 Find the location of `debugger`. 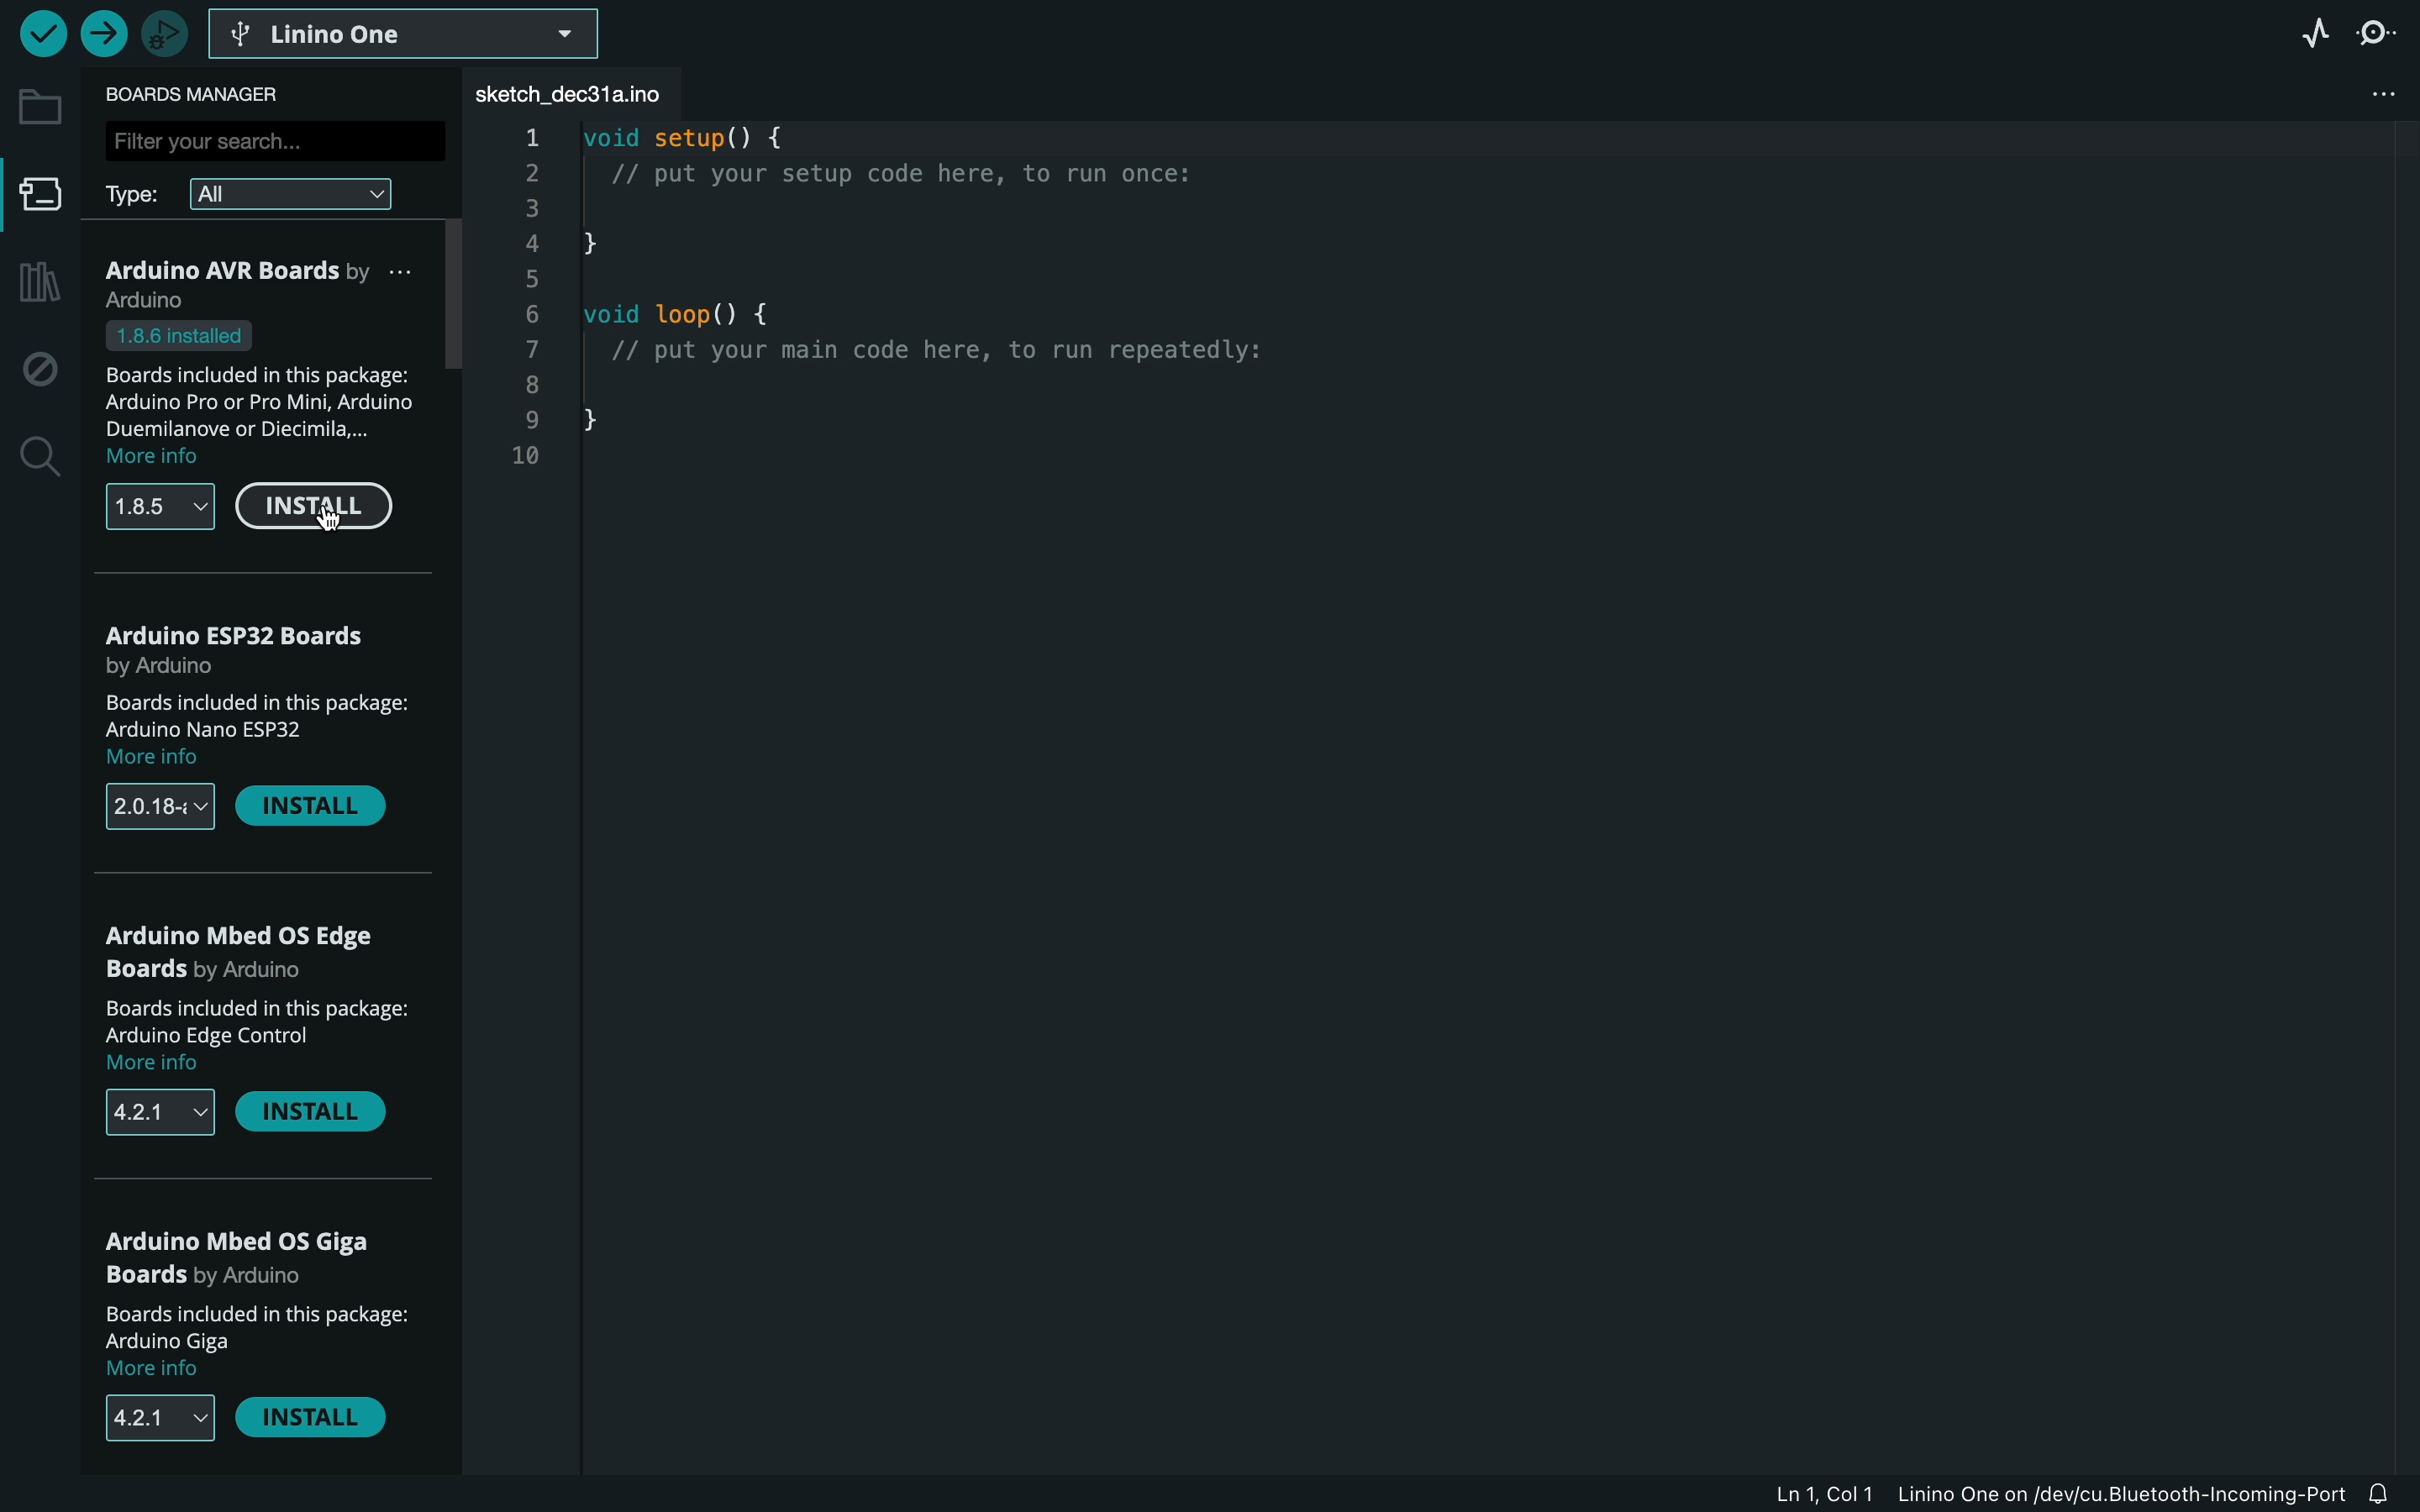

debugger is located at coordinates (164, 33).